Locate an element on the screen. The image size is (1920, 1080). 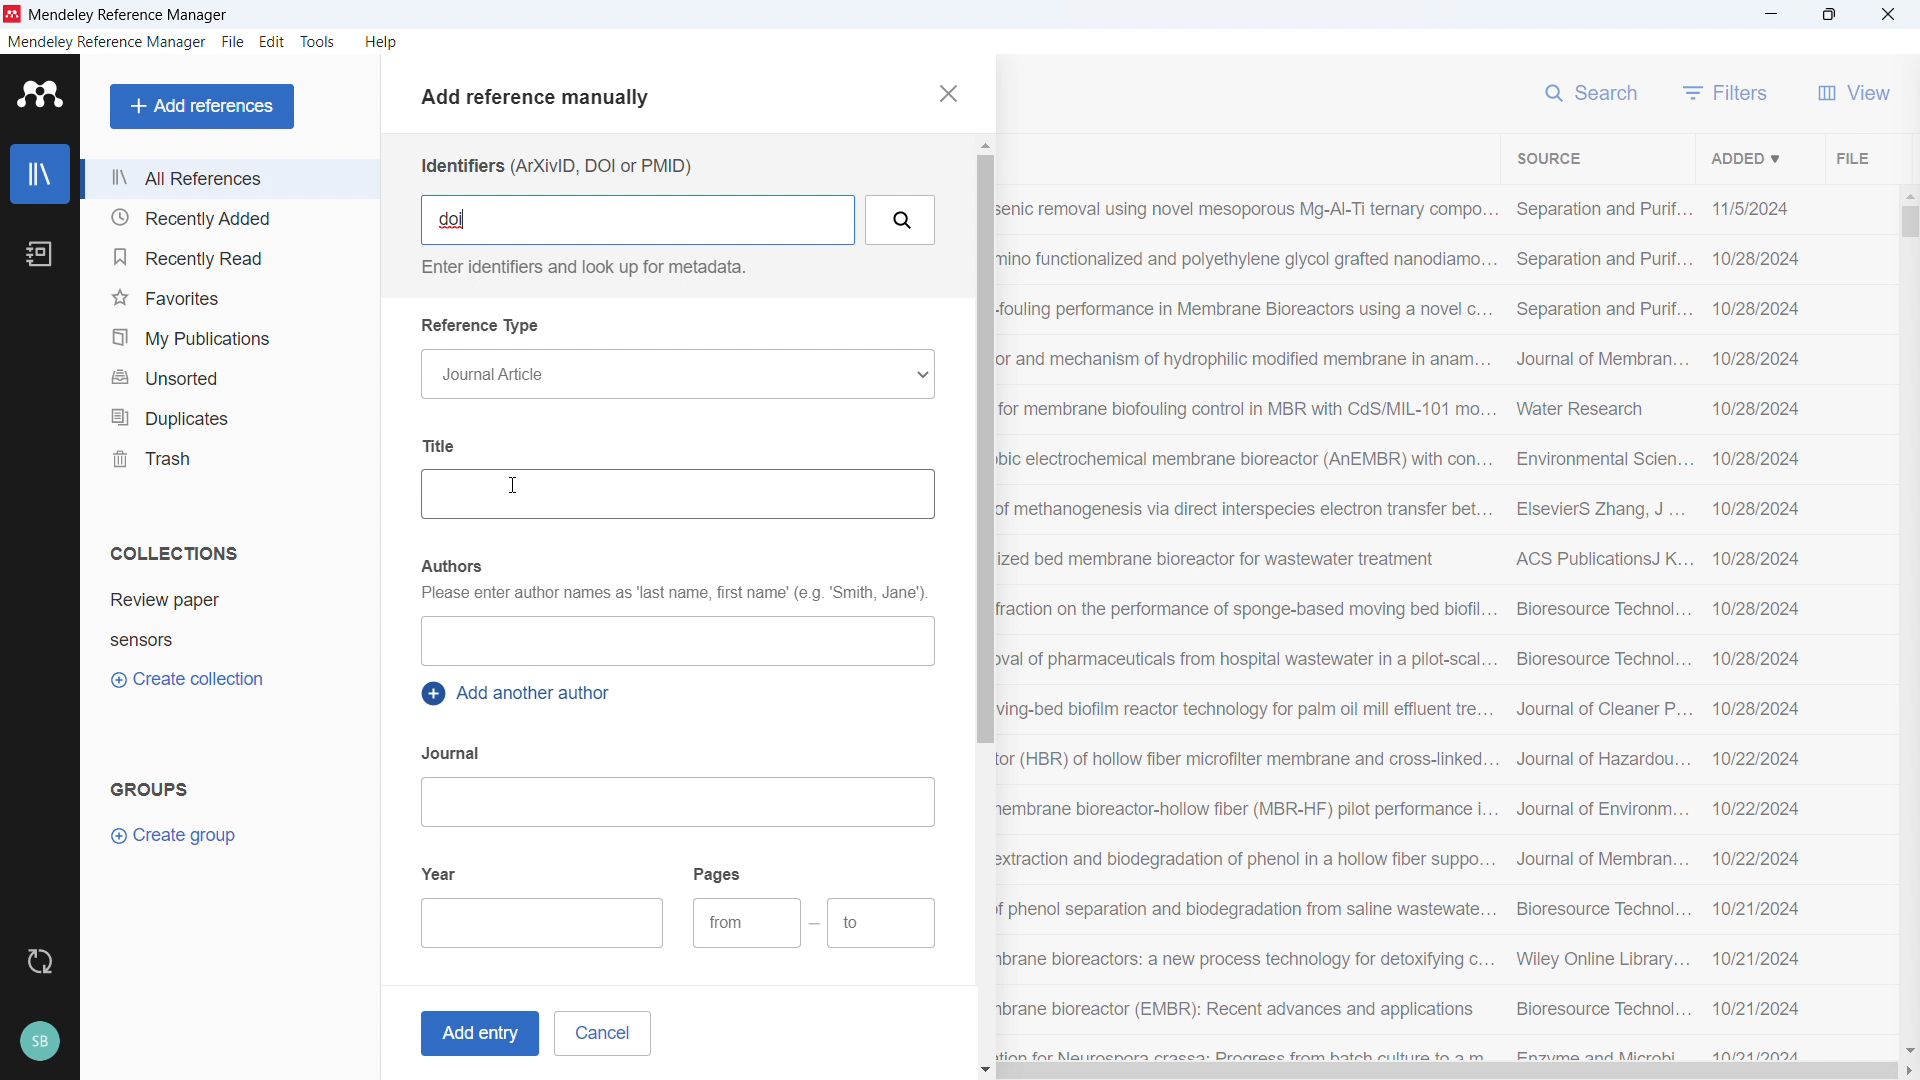
Sort by source  is located at coordinates (1548, 159).